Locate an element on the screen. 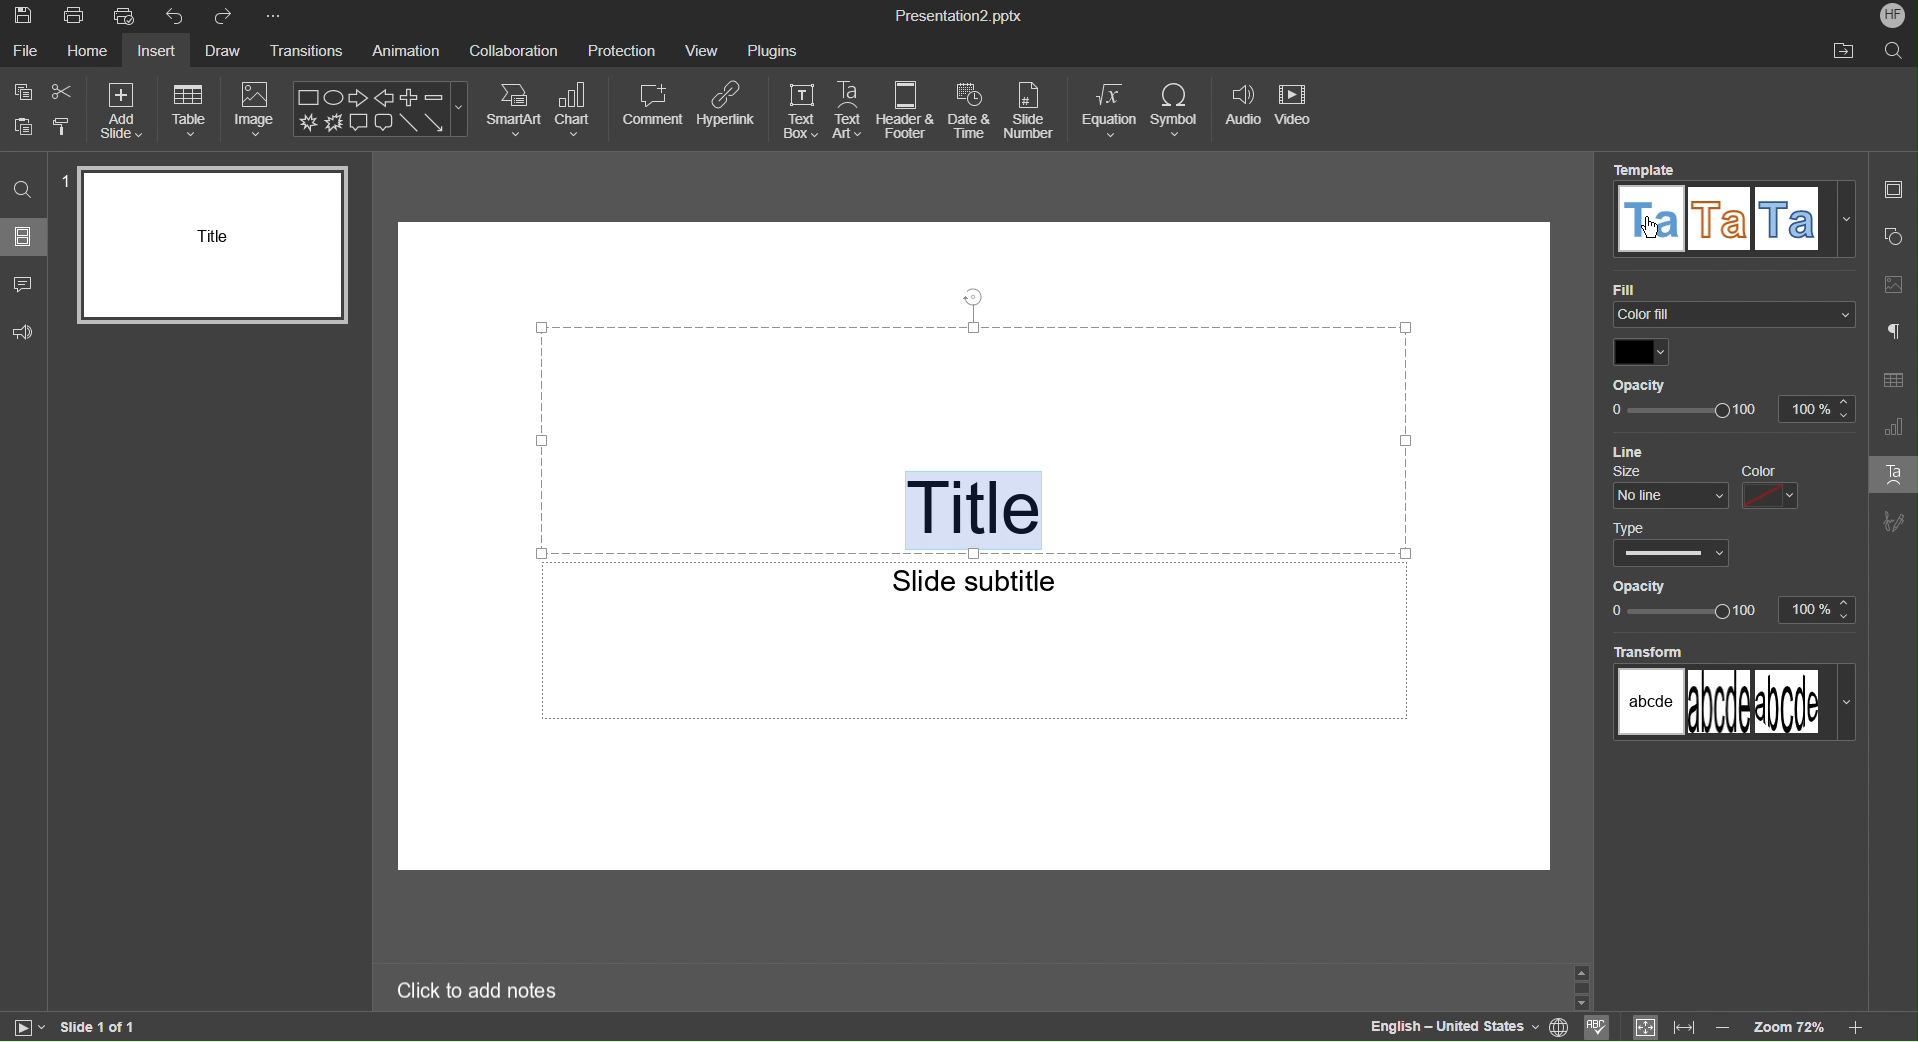 Image resolution: width=1918 pixels, height=1042 pixels. Transitions is located at coordinates (310, 51).